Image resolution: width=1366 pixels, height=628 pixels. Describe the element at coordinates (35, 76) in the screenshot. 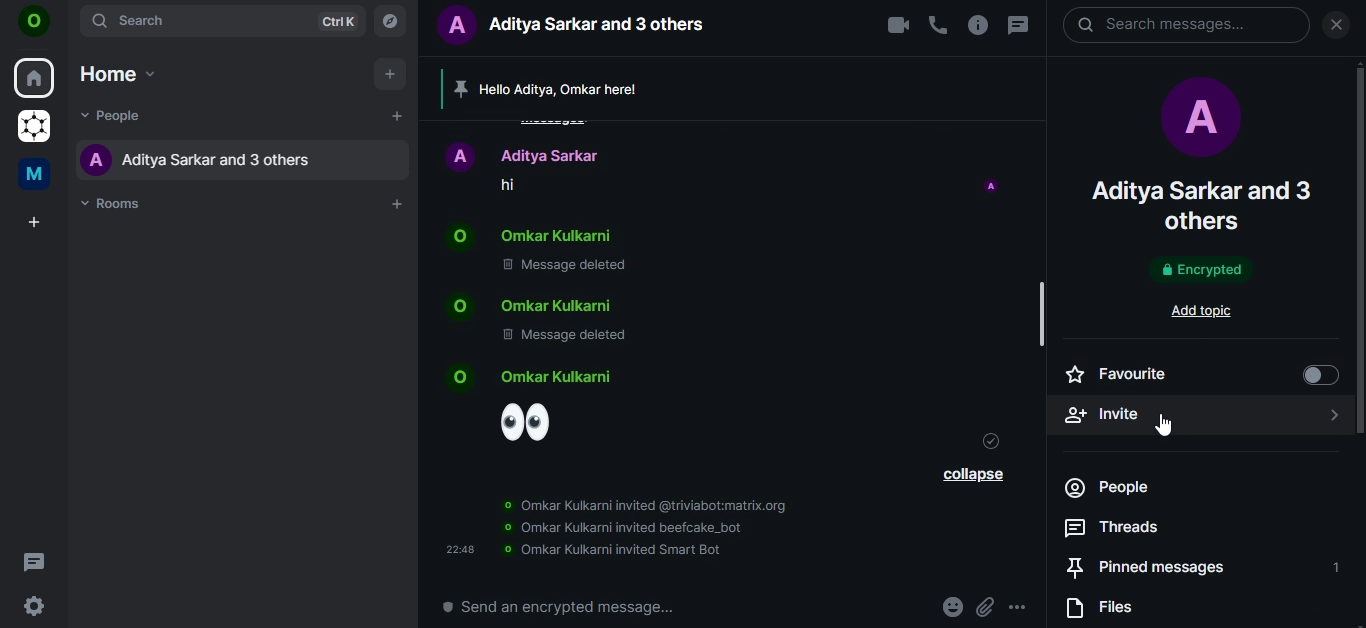

I see `home` at that location.